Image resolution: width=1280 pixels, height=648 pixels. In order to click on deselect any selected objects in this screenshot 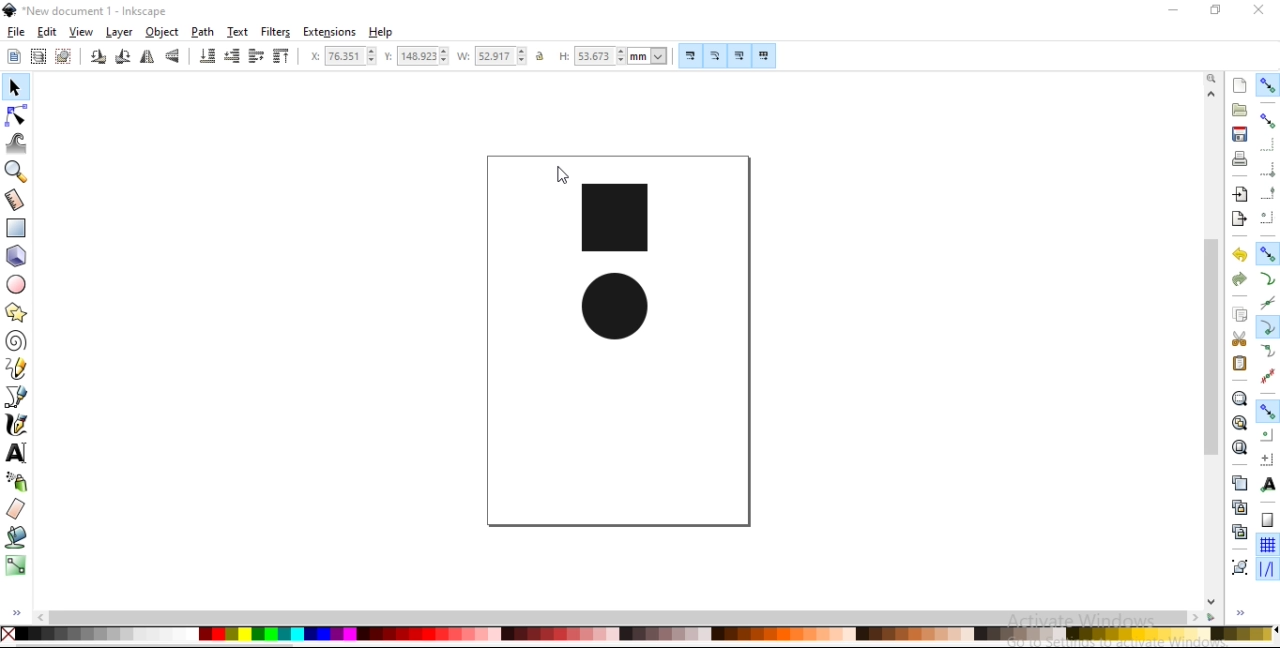, I will do `click(66, 57)`.